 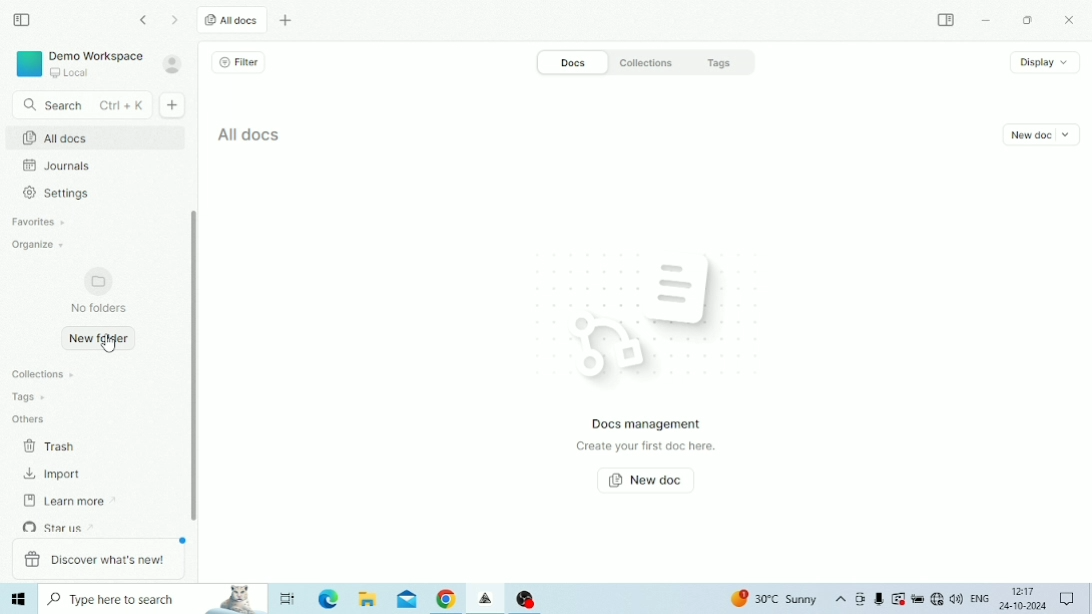 I want to click on OBS Studio, so click(x=526, y=598).